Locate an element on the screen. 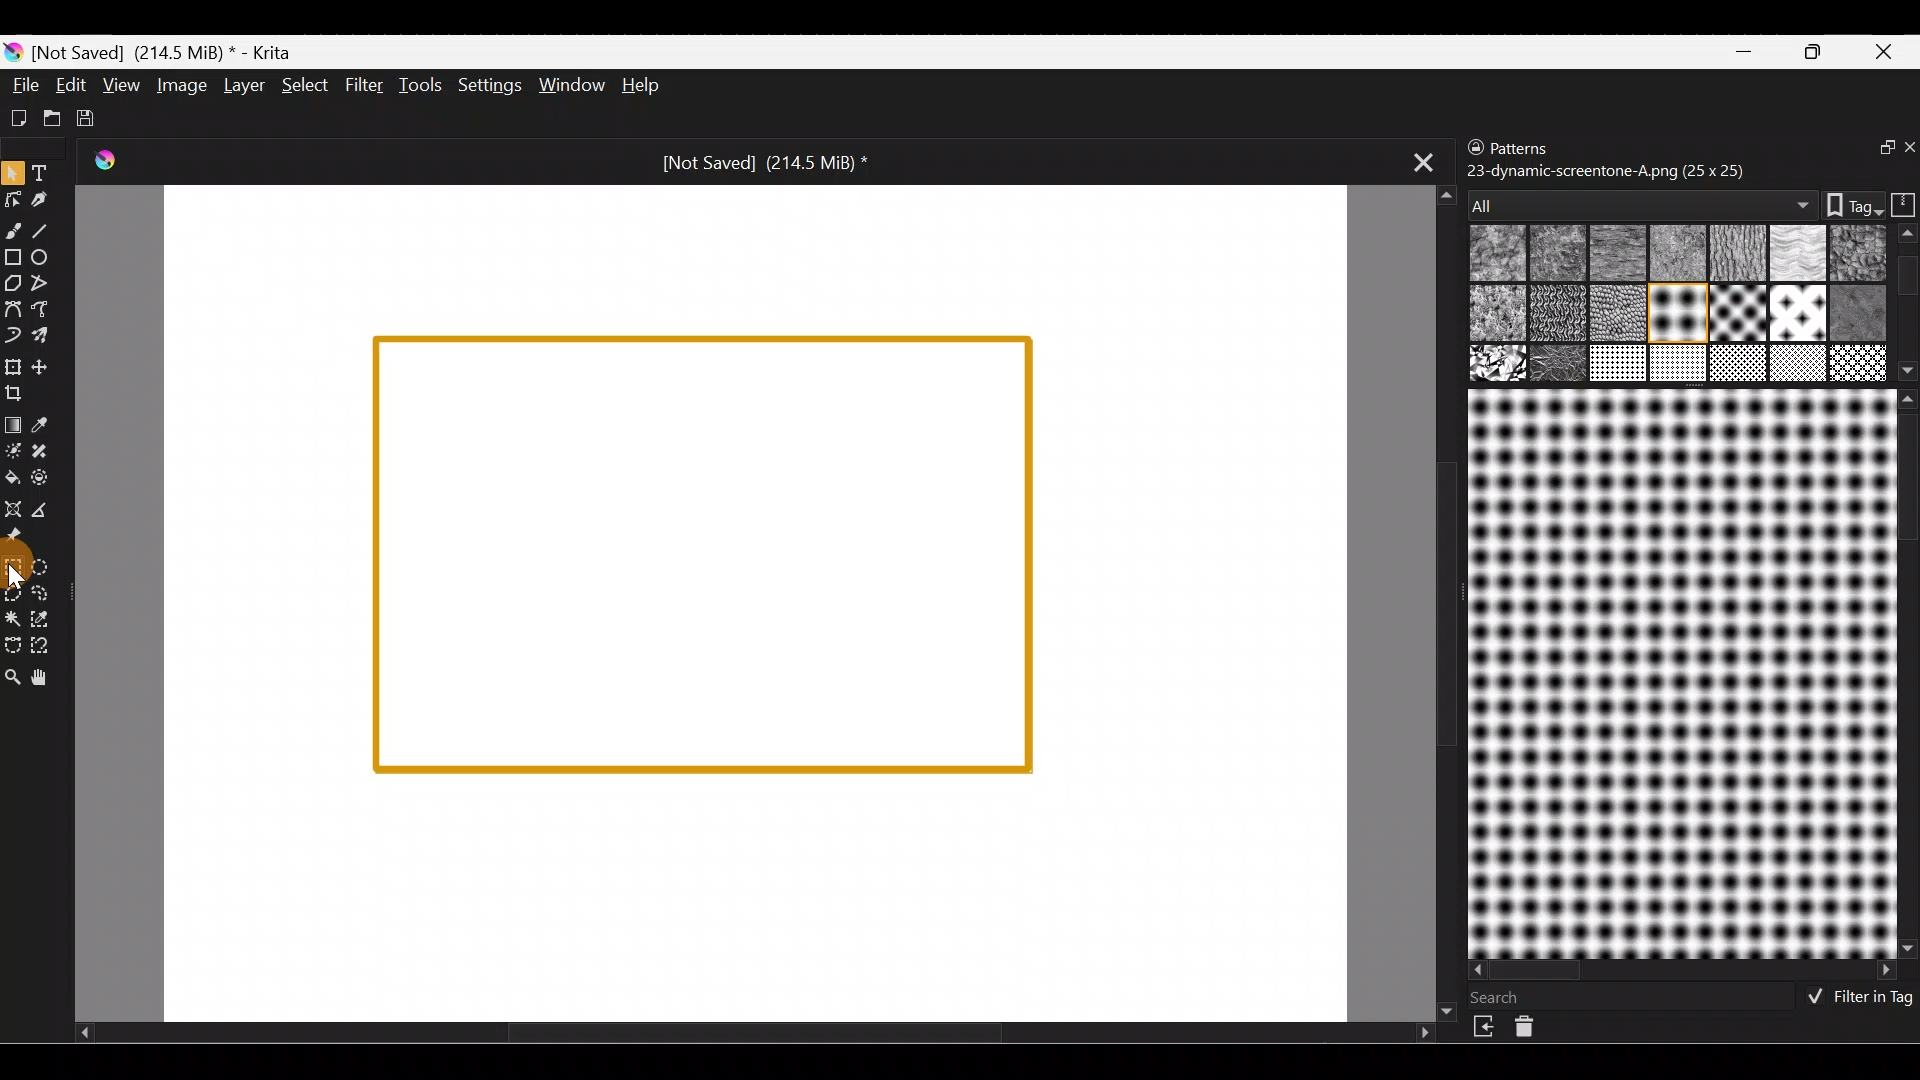  Scroll bar is located at coordinates (1684, 971).